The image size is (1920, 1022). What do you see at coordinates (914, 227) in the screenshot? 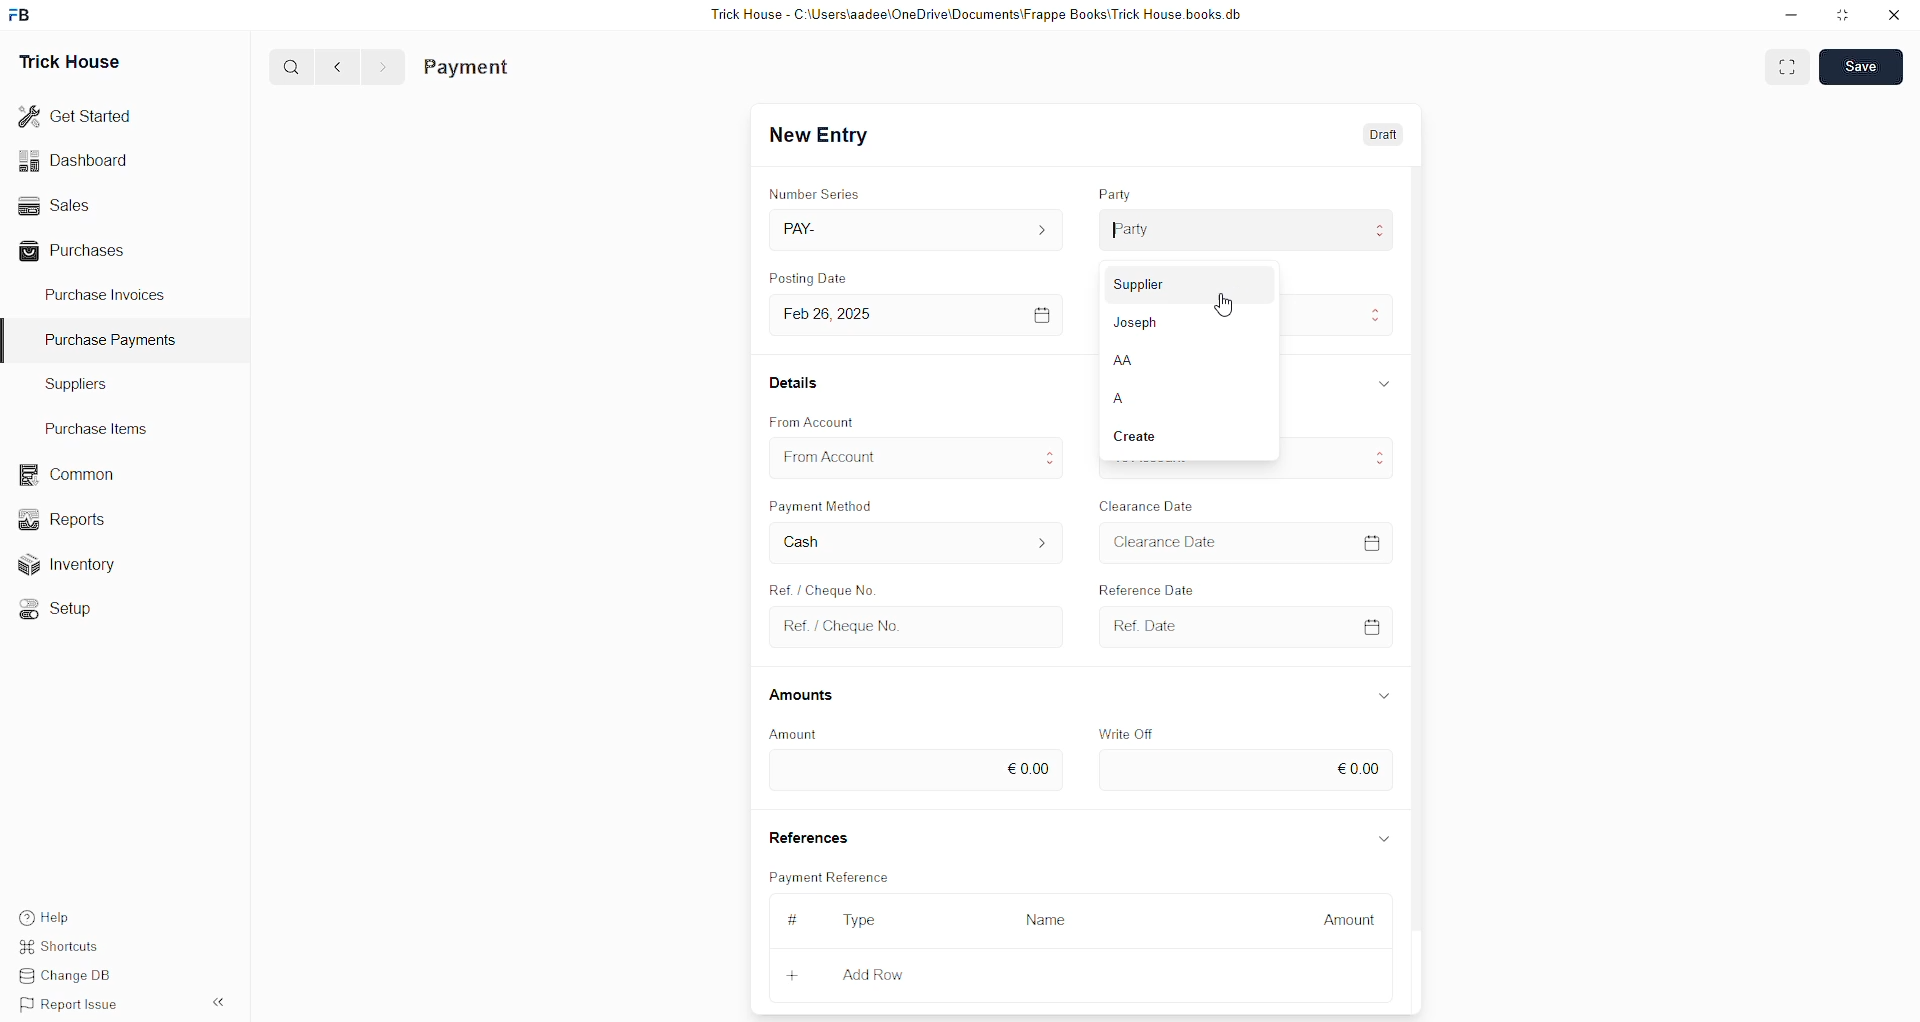
I see `PAY-` at bounding box center [914, 227].